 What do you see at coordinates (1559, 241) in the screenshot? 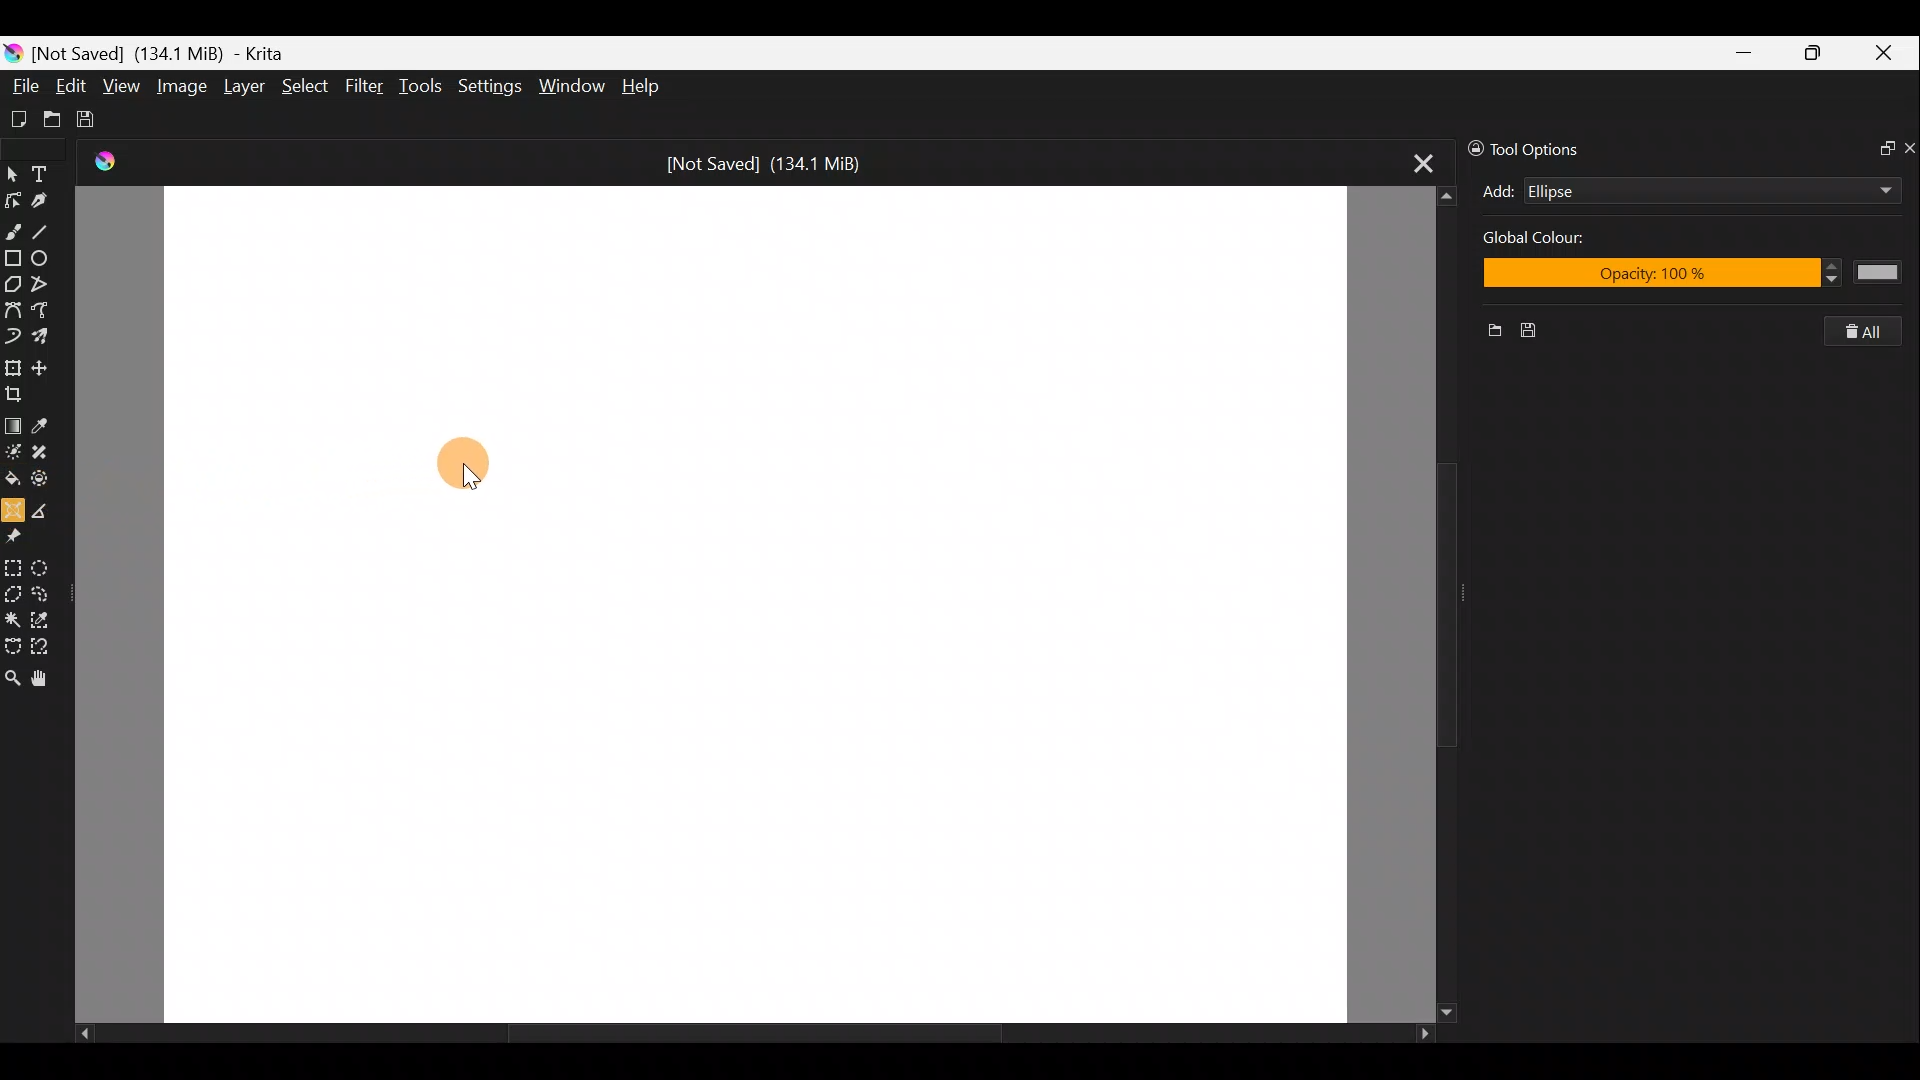
I see `Global color` at bounding box center [1559, 241].